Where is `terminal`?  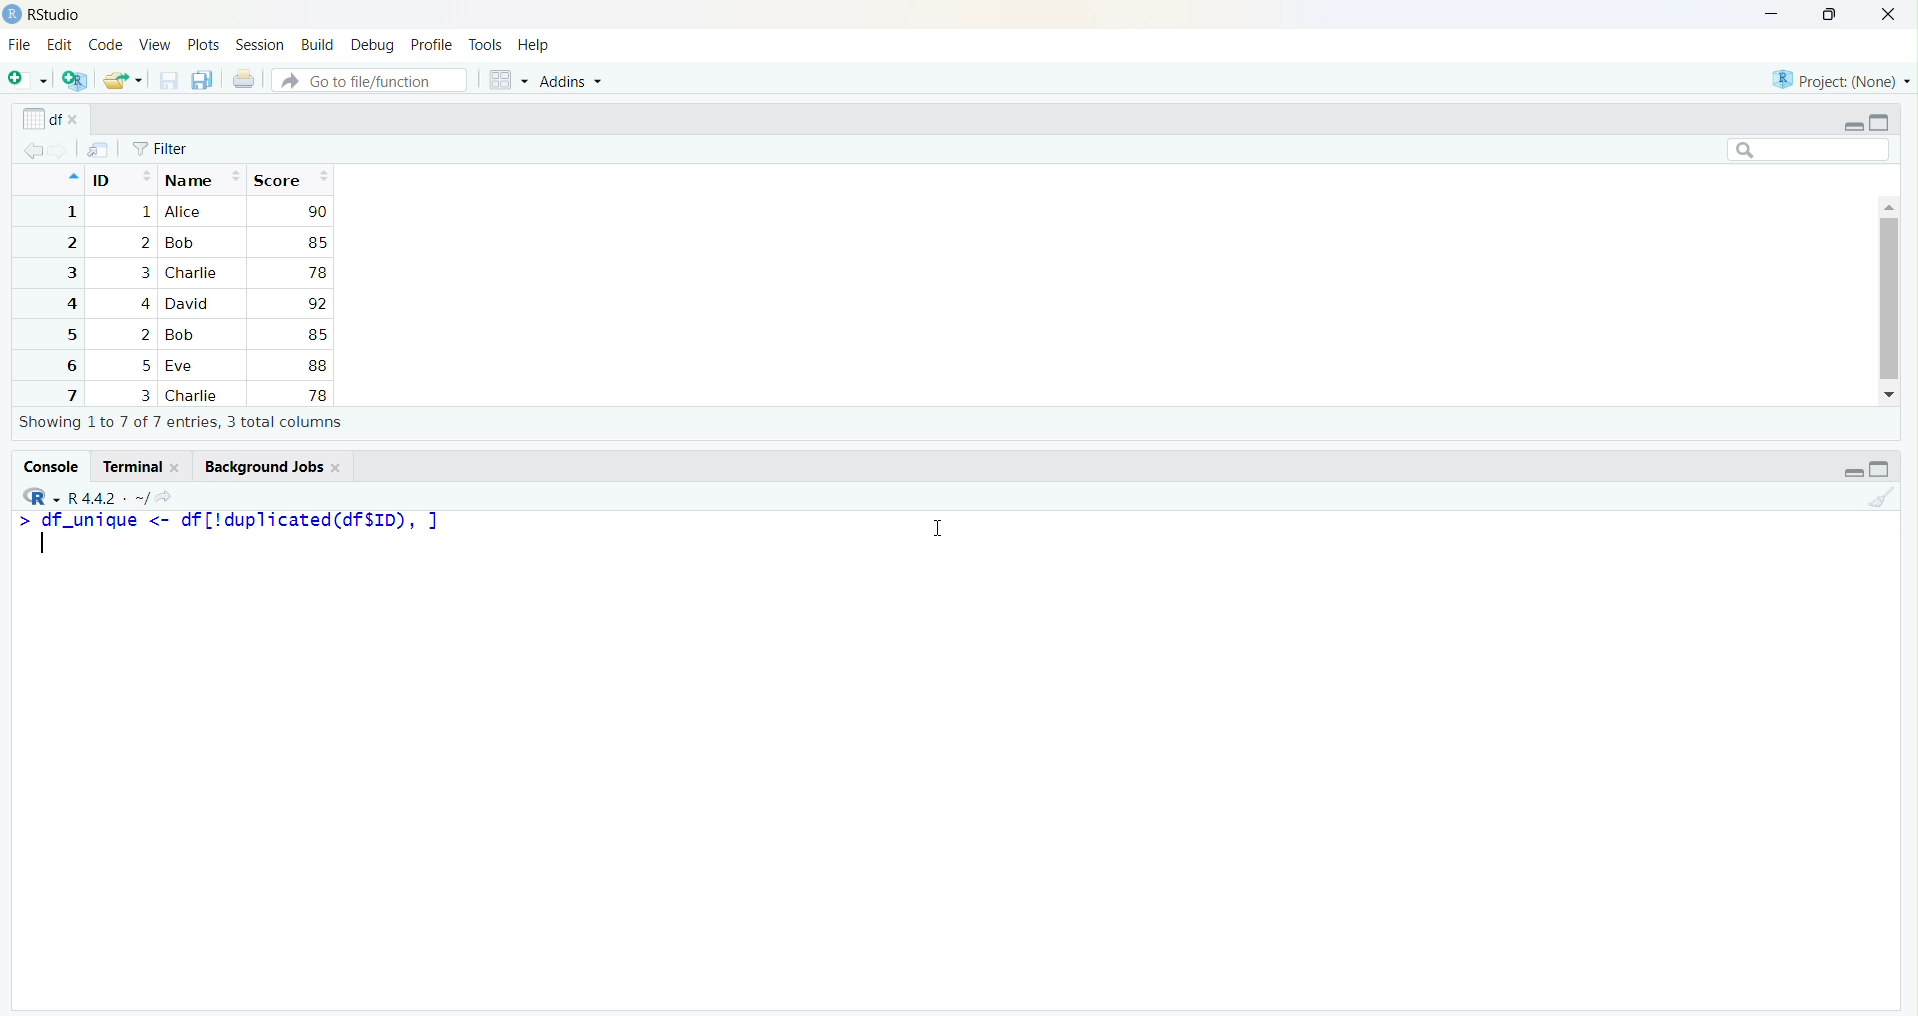
terminal is located at coordinates (129, 467).